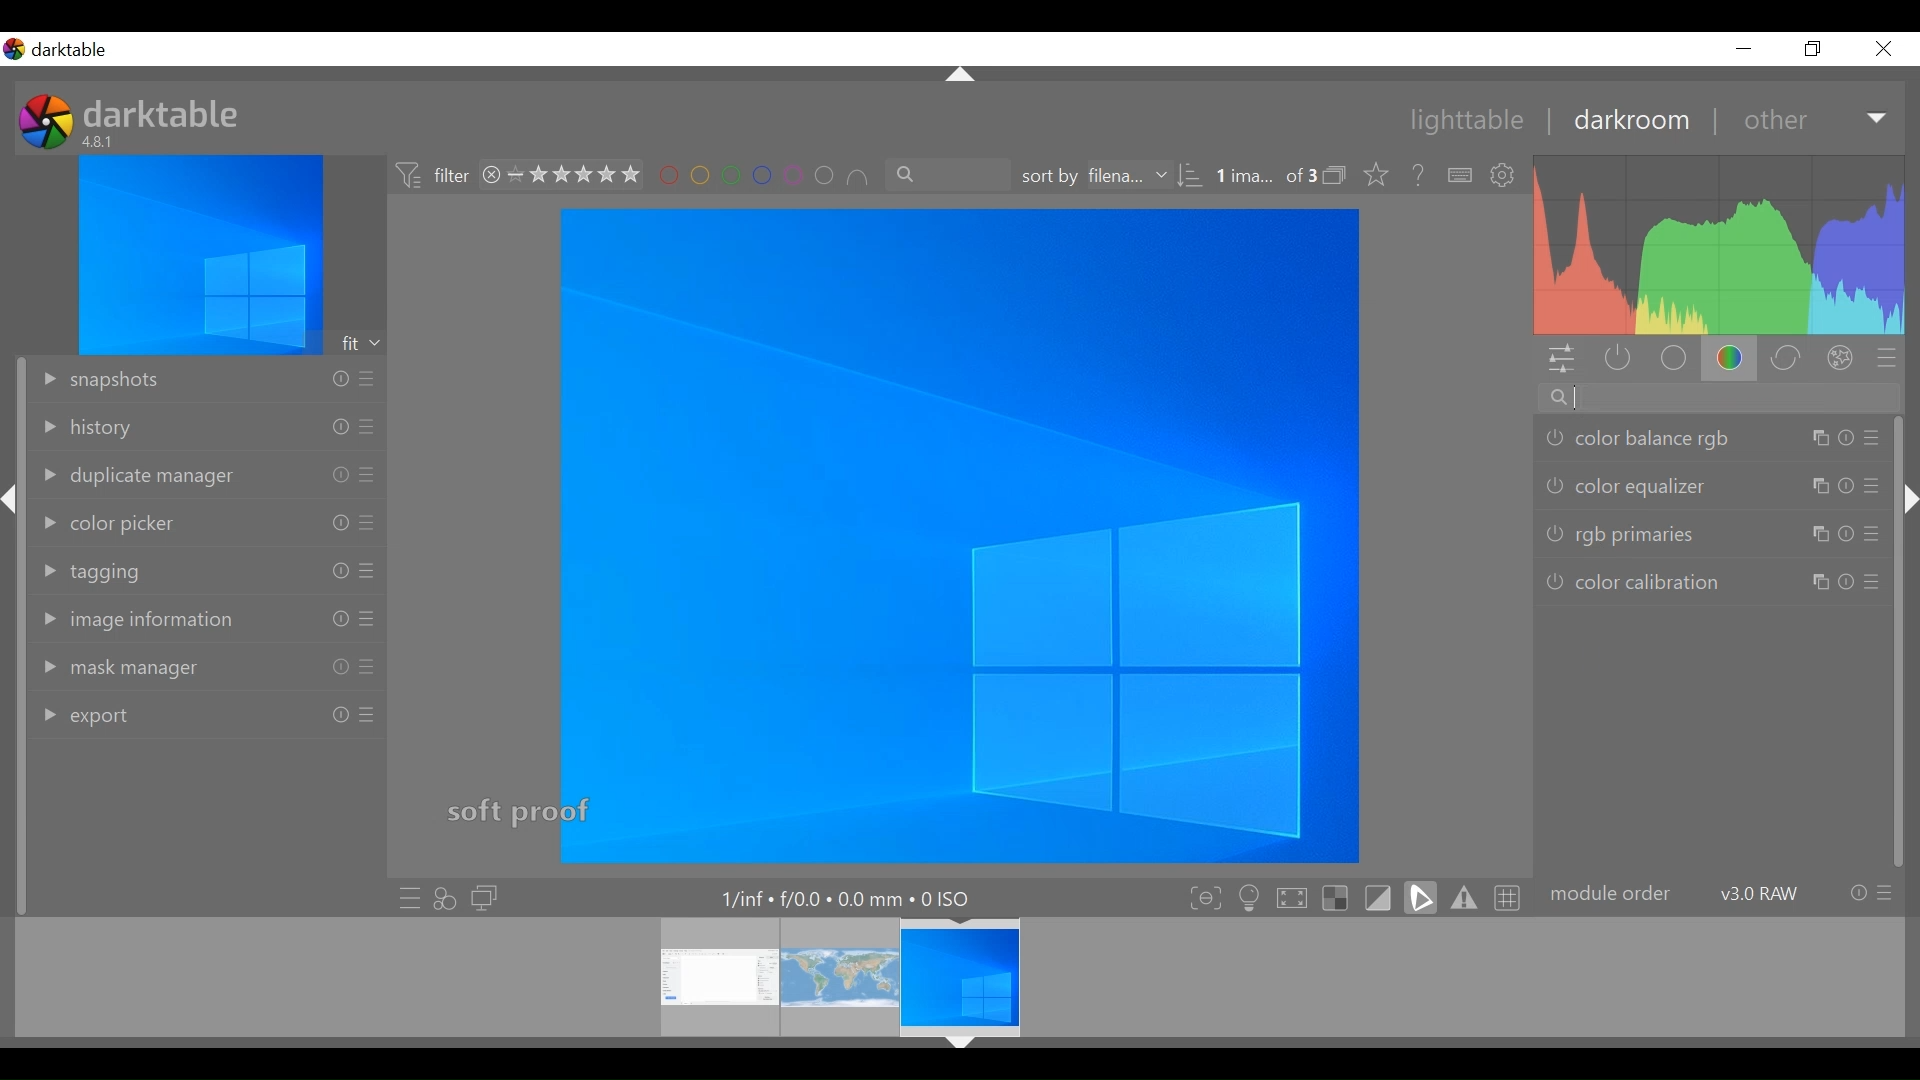 The width and height of the screenshot is (1920, 1080). What do you see at coordinates (107, 525) in the screenshot?
I see `color picker` at bounding box center [107, 525].